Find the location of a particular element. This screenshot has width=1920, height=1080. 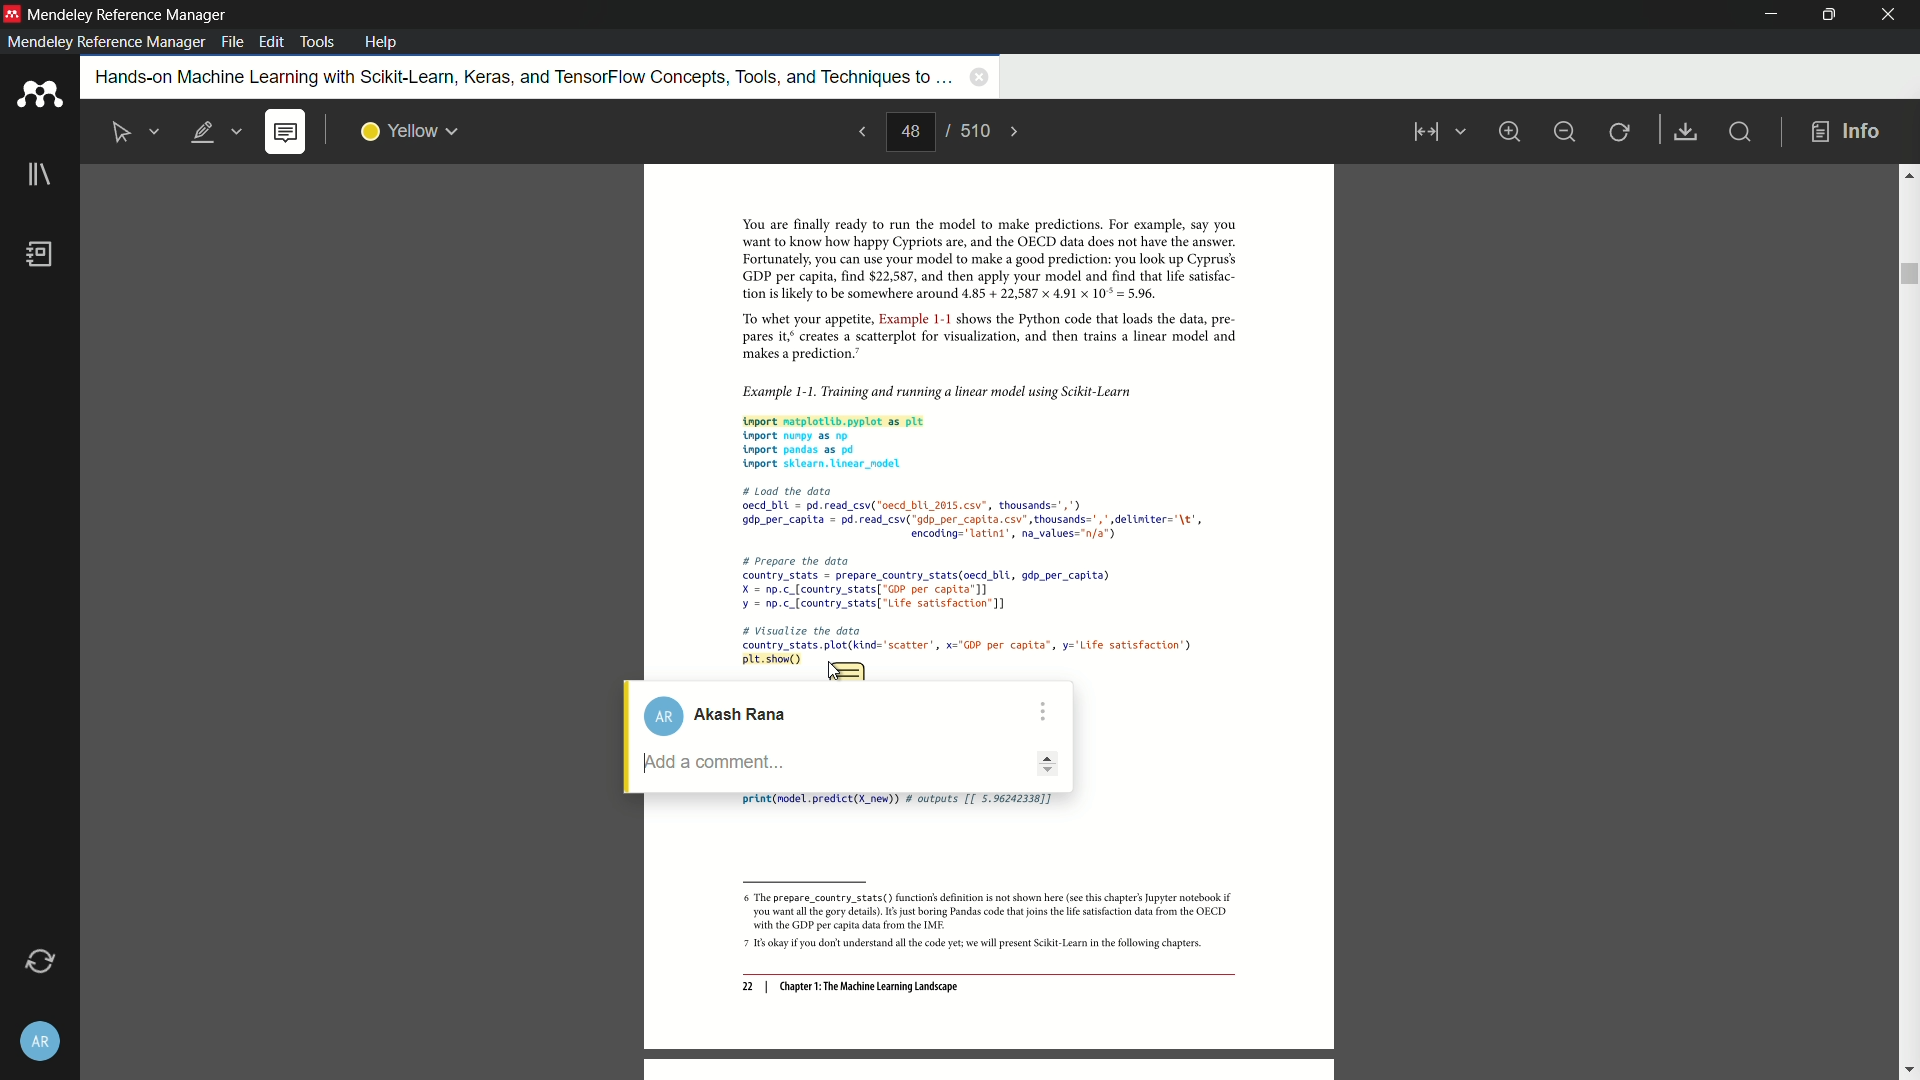

minimize is located at coordinates (1773, 15).